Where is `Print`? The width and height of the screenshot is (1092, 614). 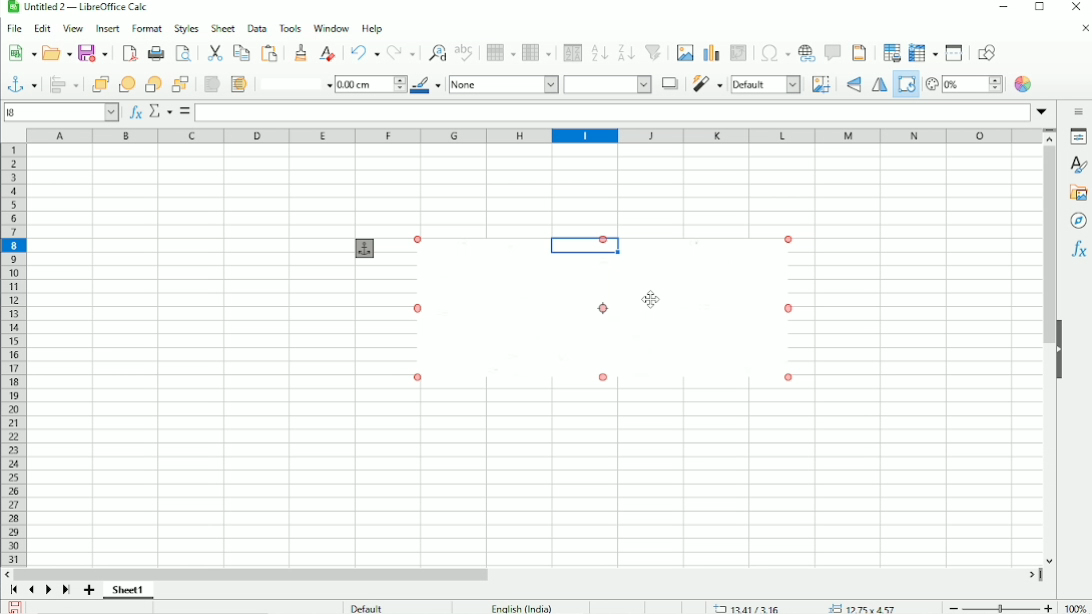 Print is located at coordinates (155, 53).